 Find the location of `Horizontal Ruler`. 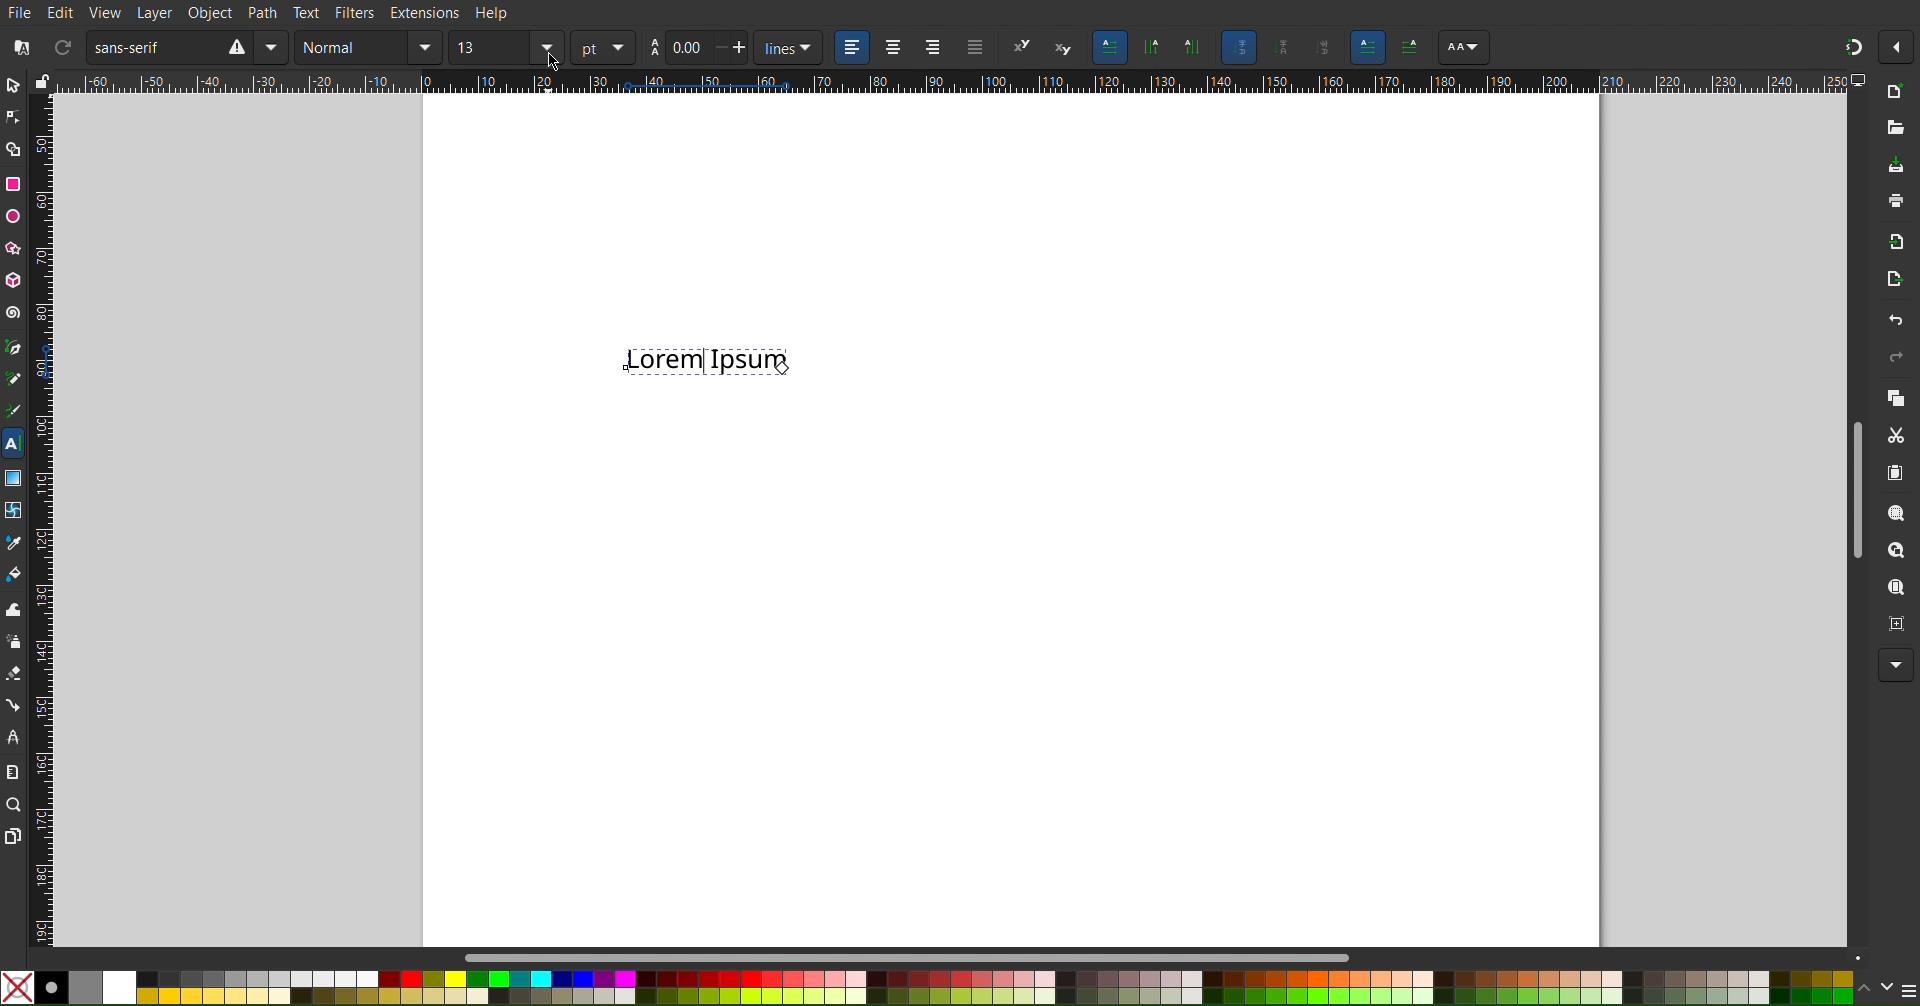

Horizontal Ruler is located at coordinates (952, 83).